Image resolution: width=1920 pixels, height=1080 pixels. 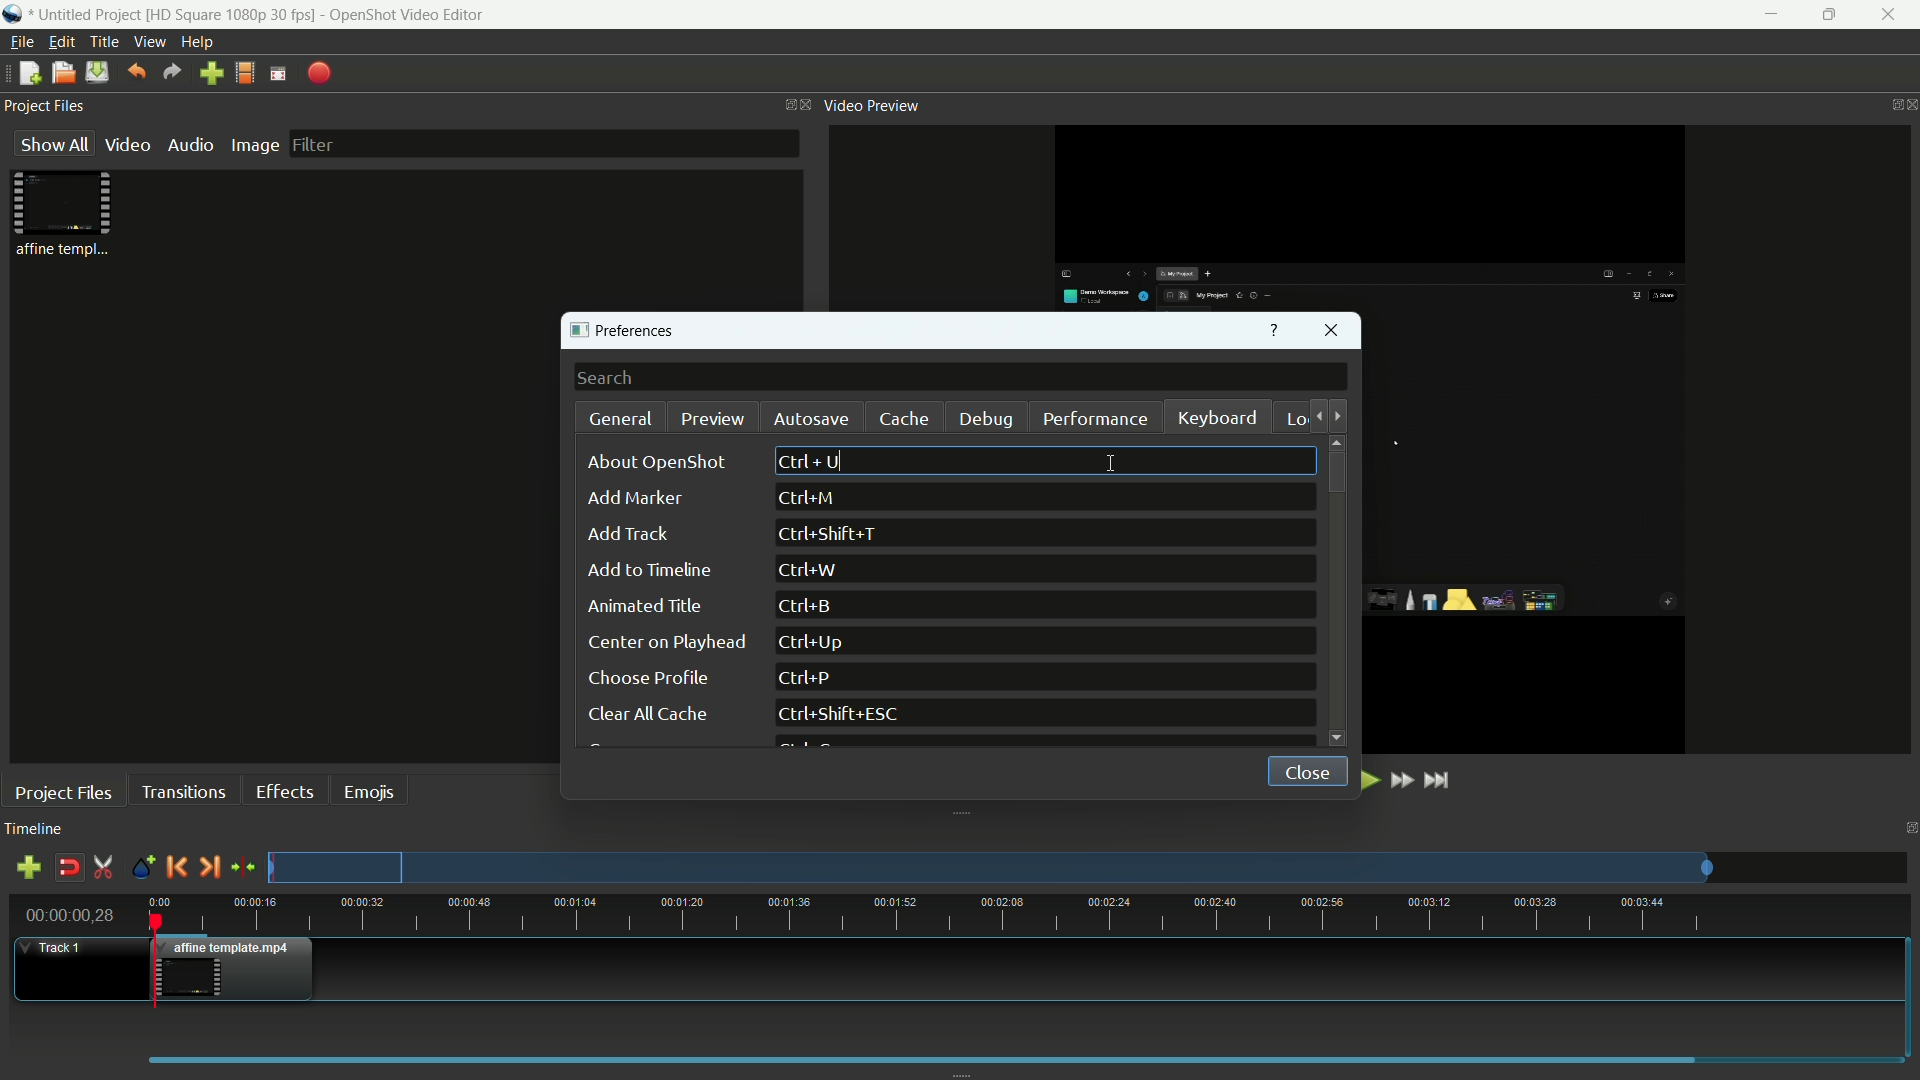 I want to click on preview track, so click(x=989, y=867).